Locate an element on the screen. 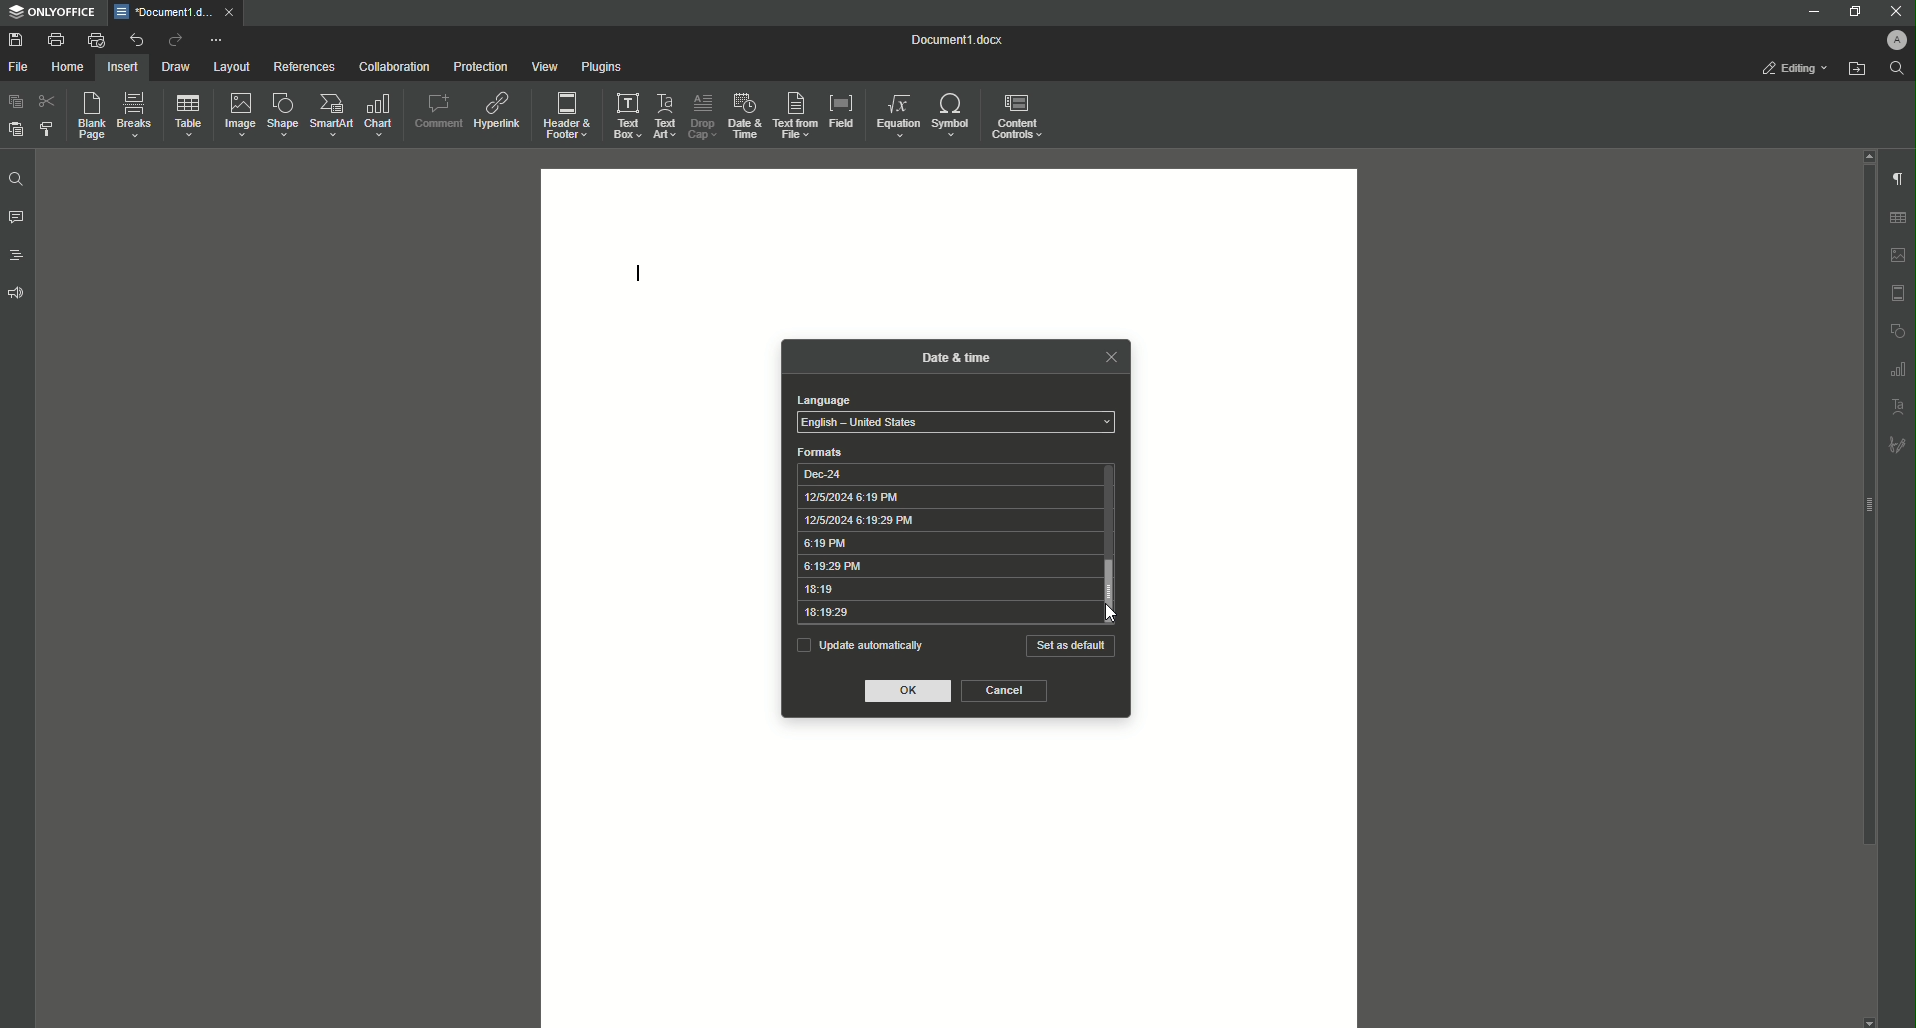 This screenshot has width=1916, height=1028. Print is located at coordinates (55, 39).